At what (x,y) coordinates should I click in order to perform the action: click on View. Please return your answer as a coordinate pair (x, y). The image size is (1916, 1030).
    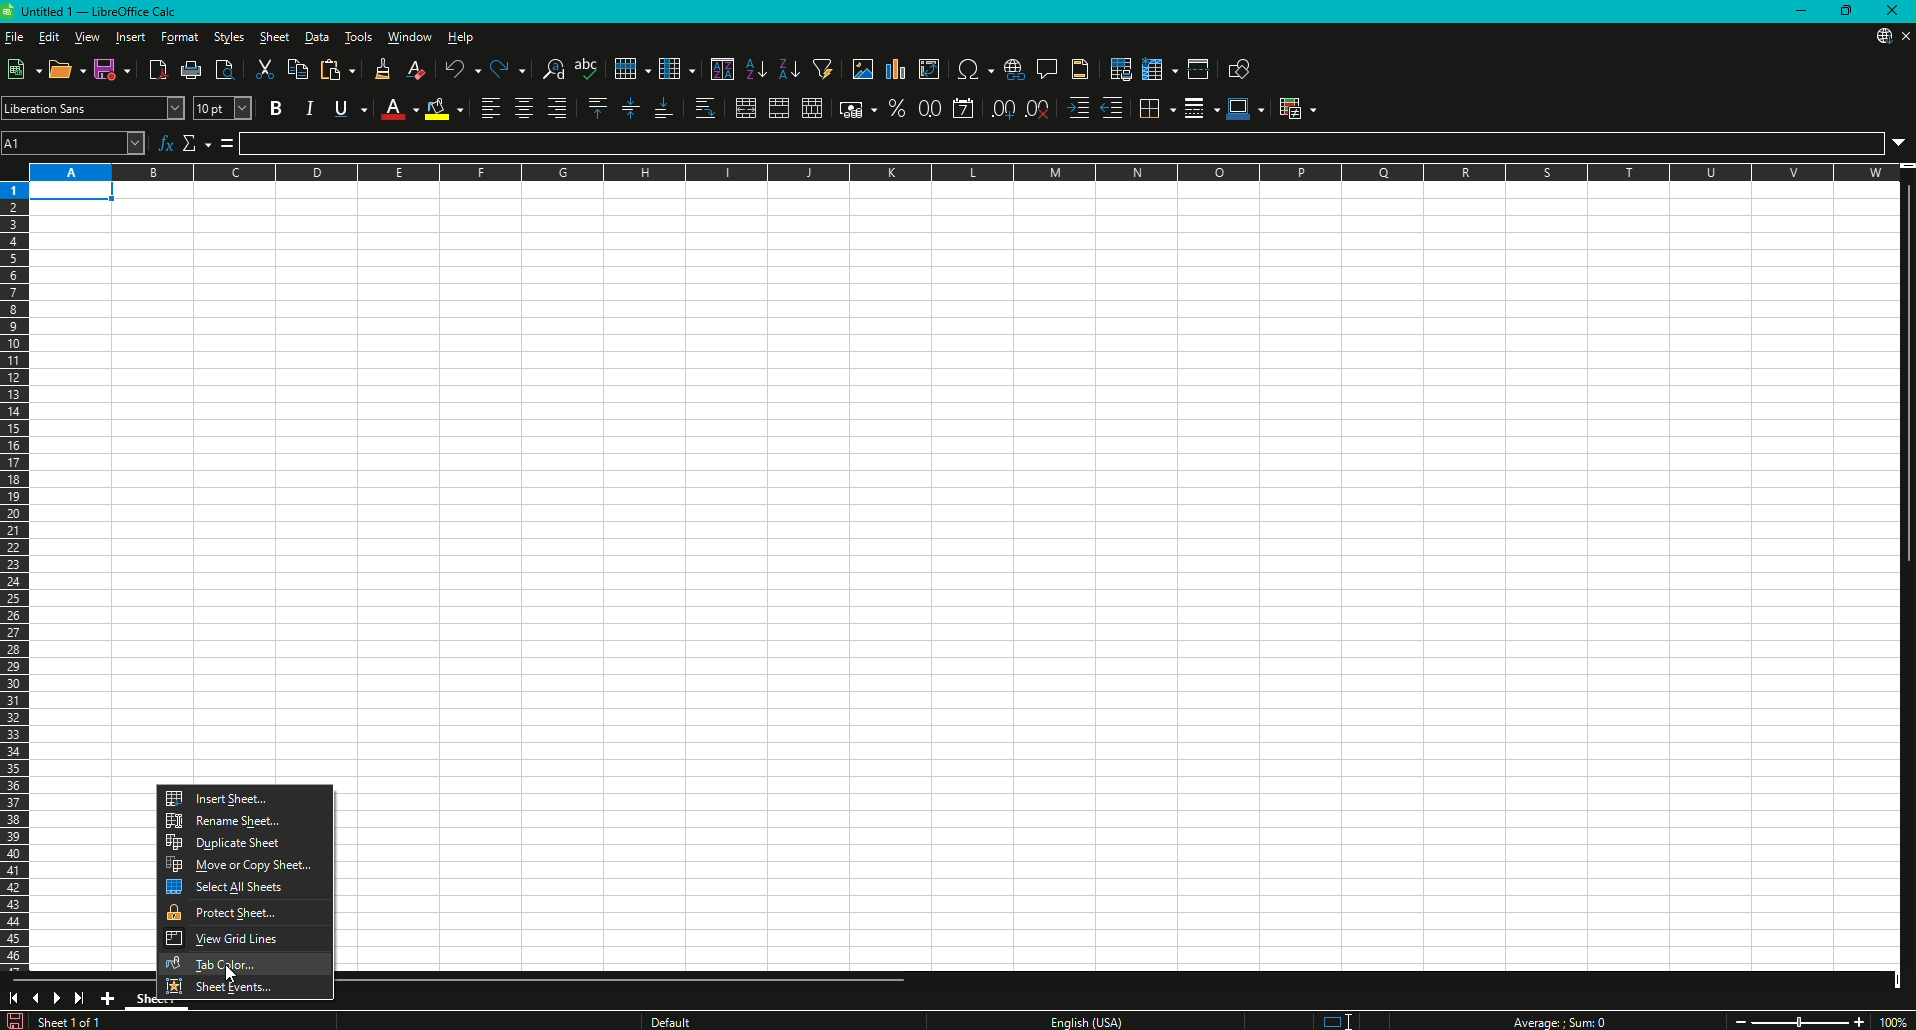
    Looking at the image, I should click on (88, 36).